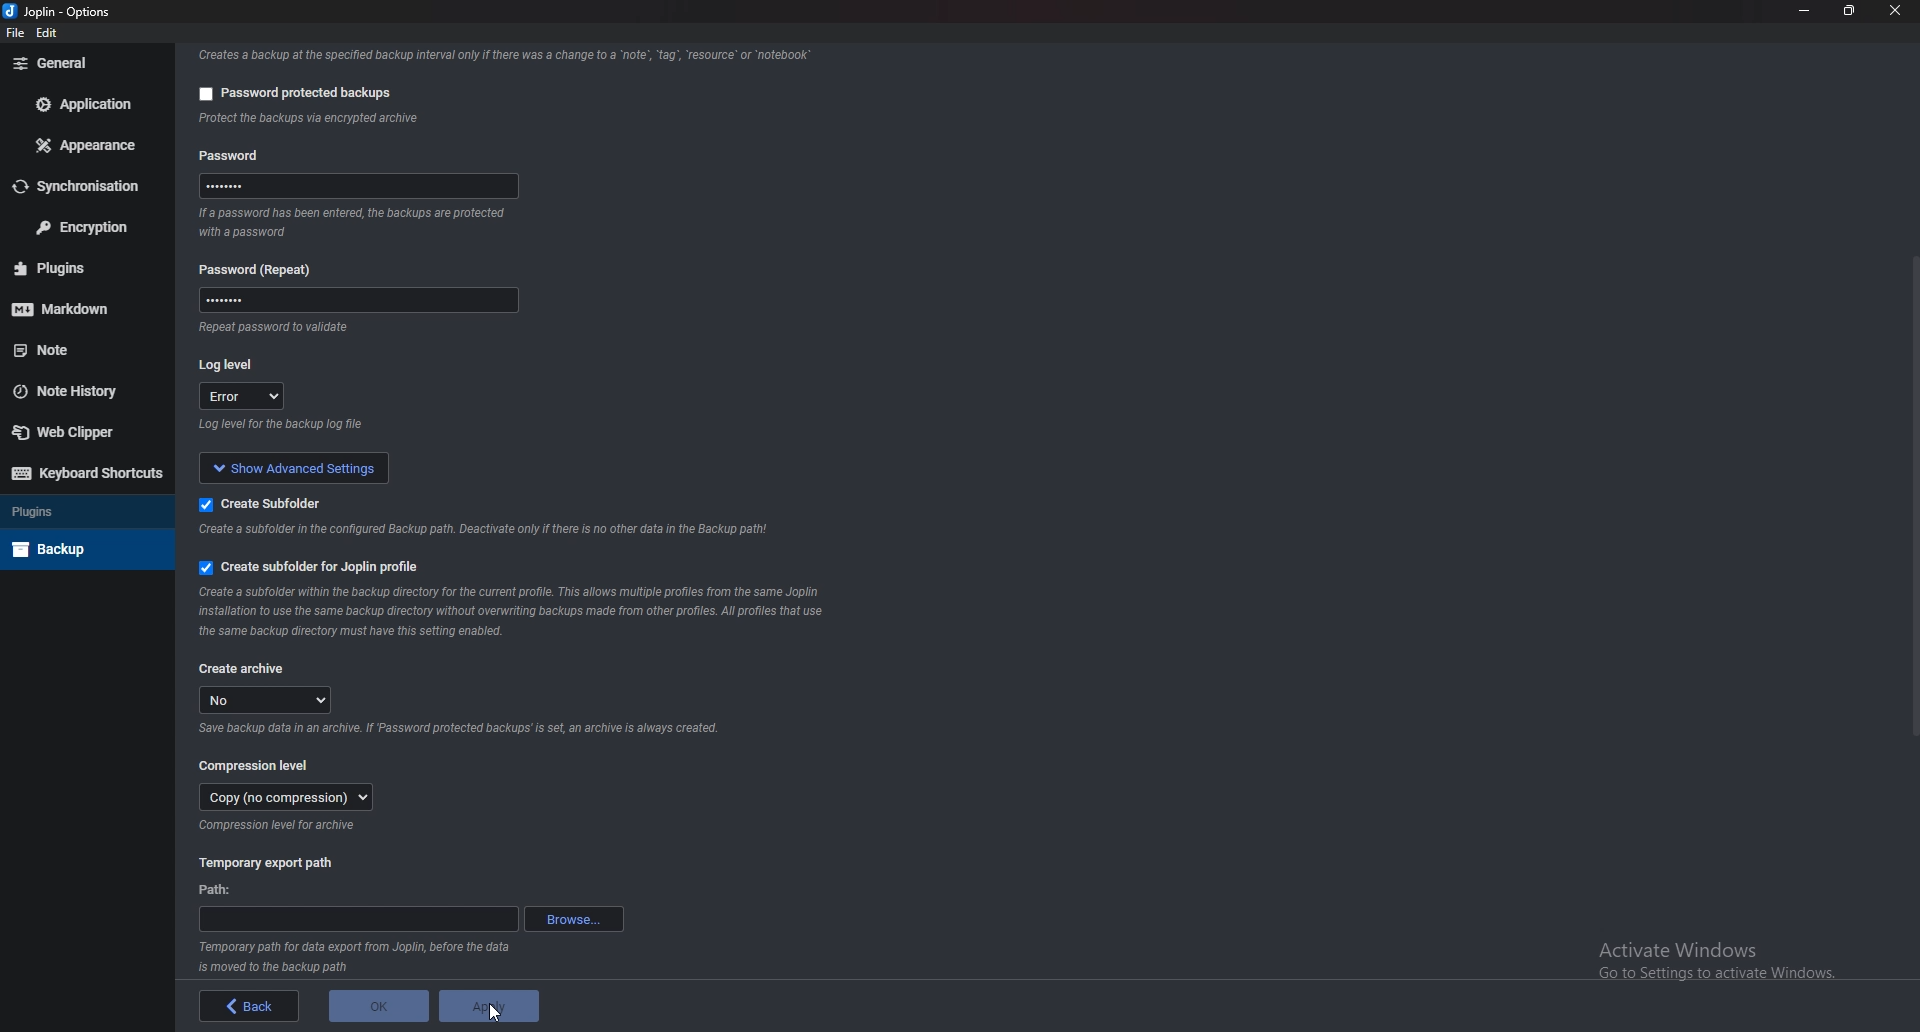 The height and width of the screenshot is (1032, 1920). I want to click on Temporary export path, so click(266, 863).